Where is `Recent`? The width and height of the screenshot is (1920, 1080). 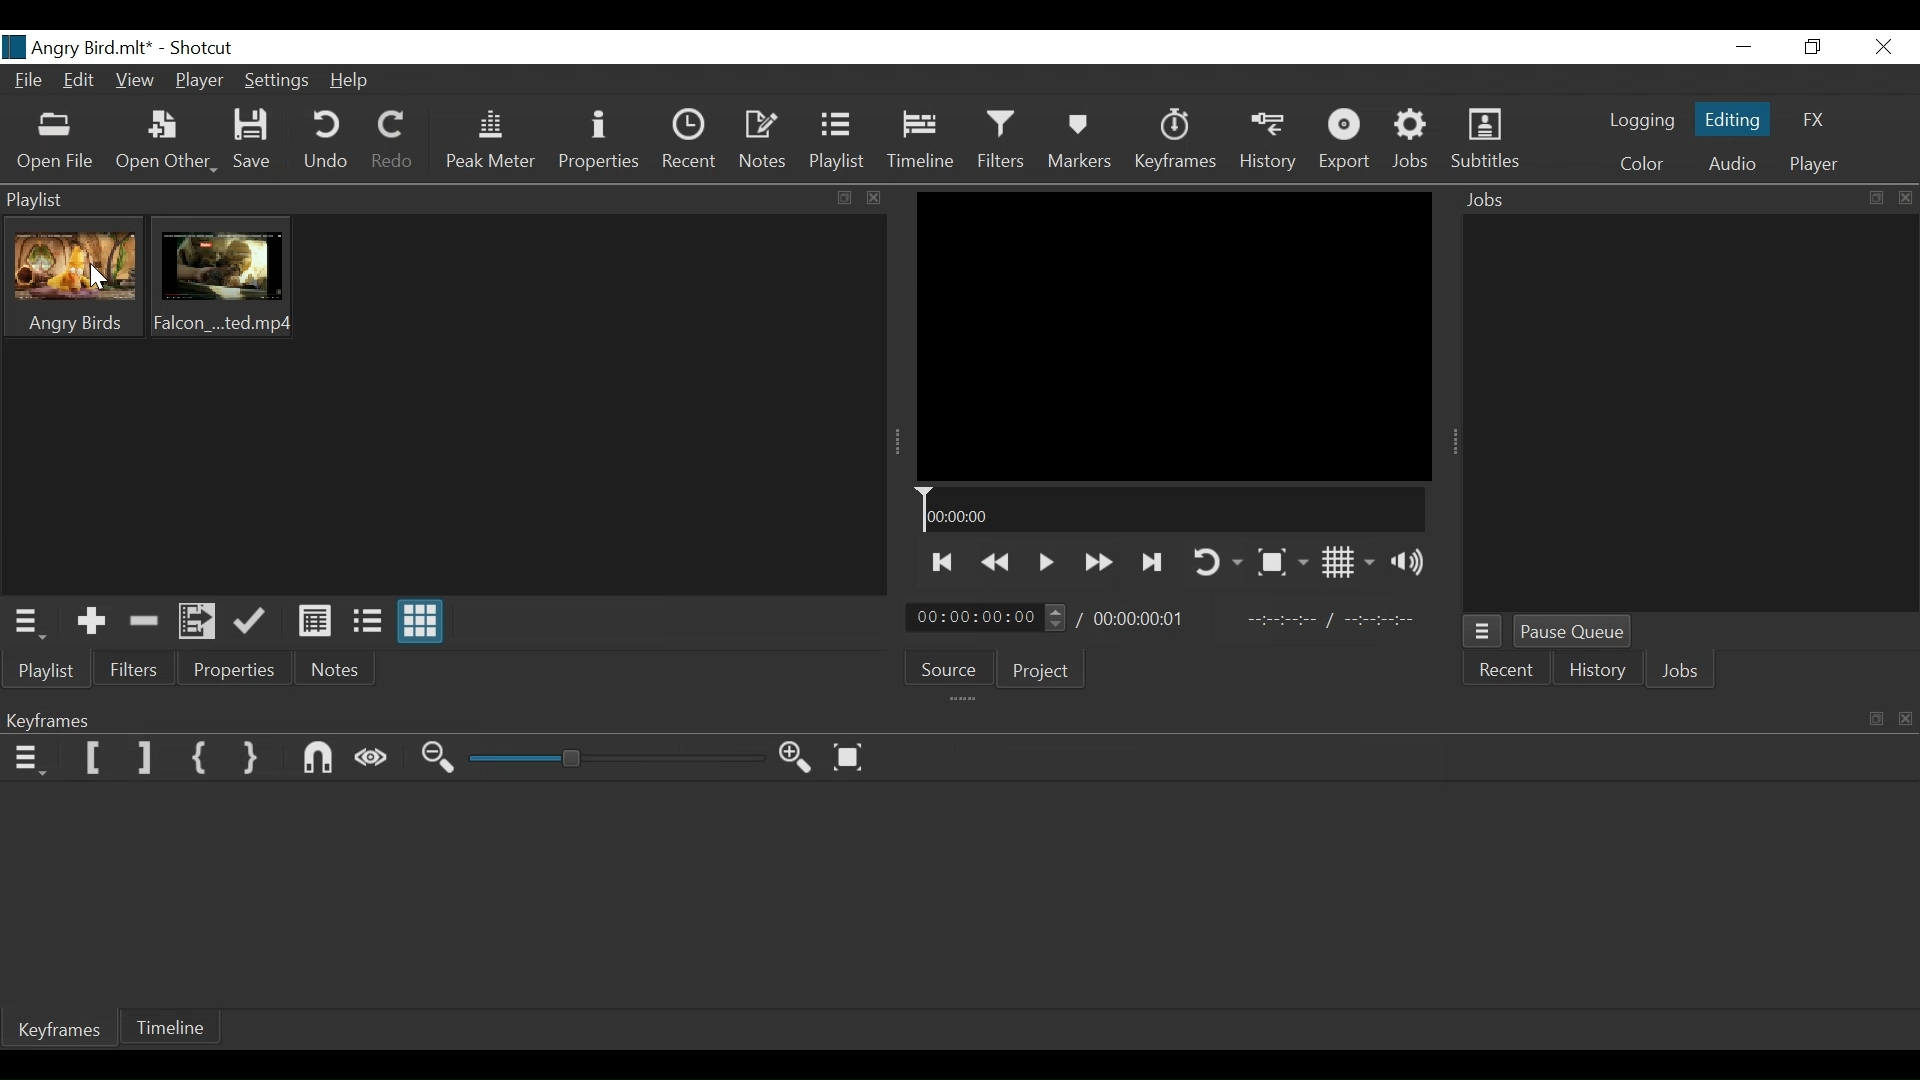
Recent is located at coordinates (687, 141).